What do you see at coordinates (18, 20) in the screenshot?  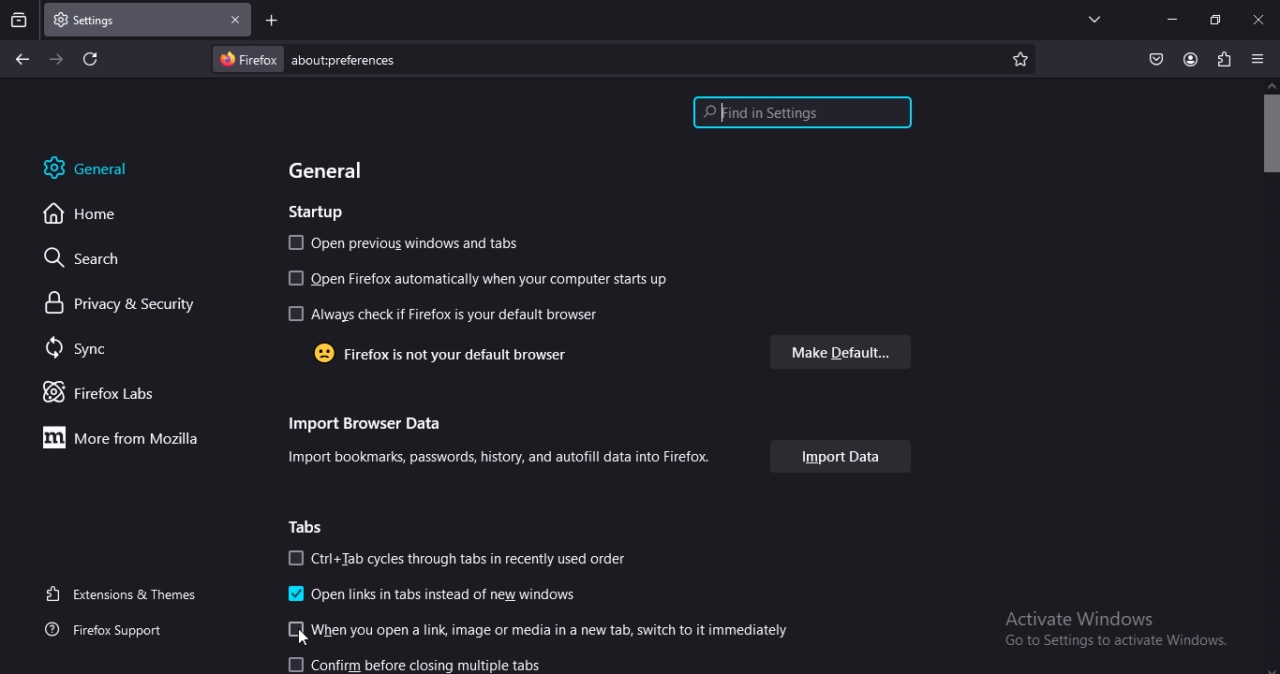 I see `search tabs` at bounding box center [18, 20].